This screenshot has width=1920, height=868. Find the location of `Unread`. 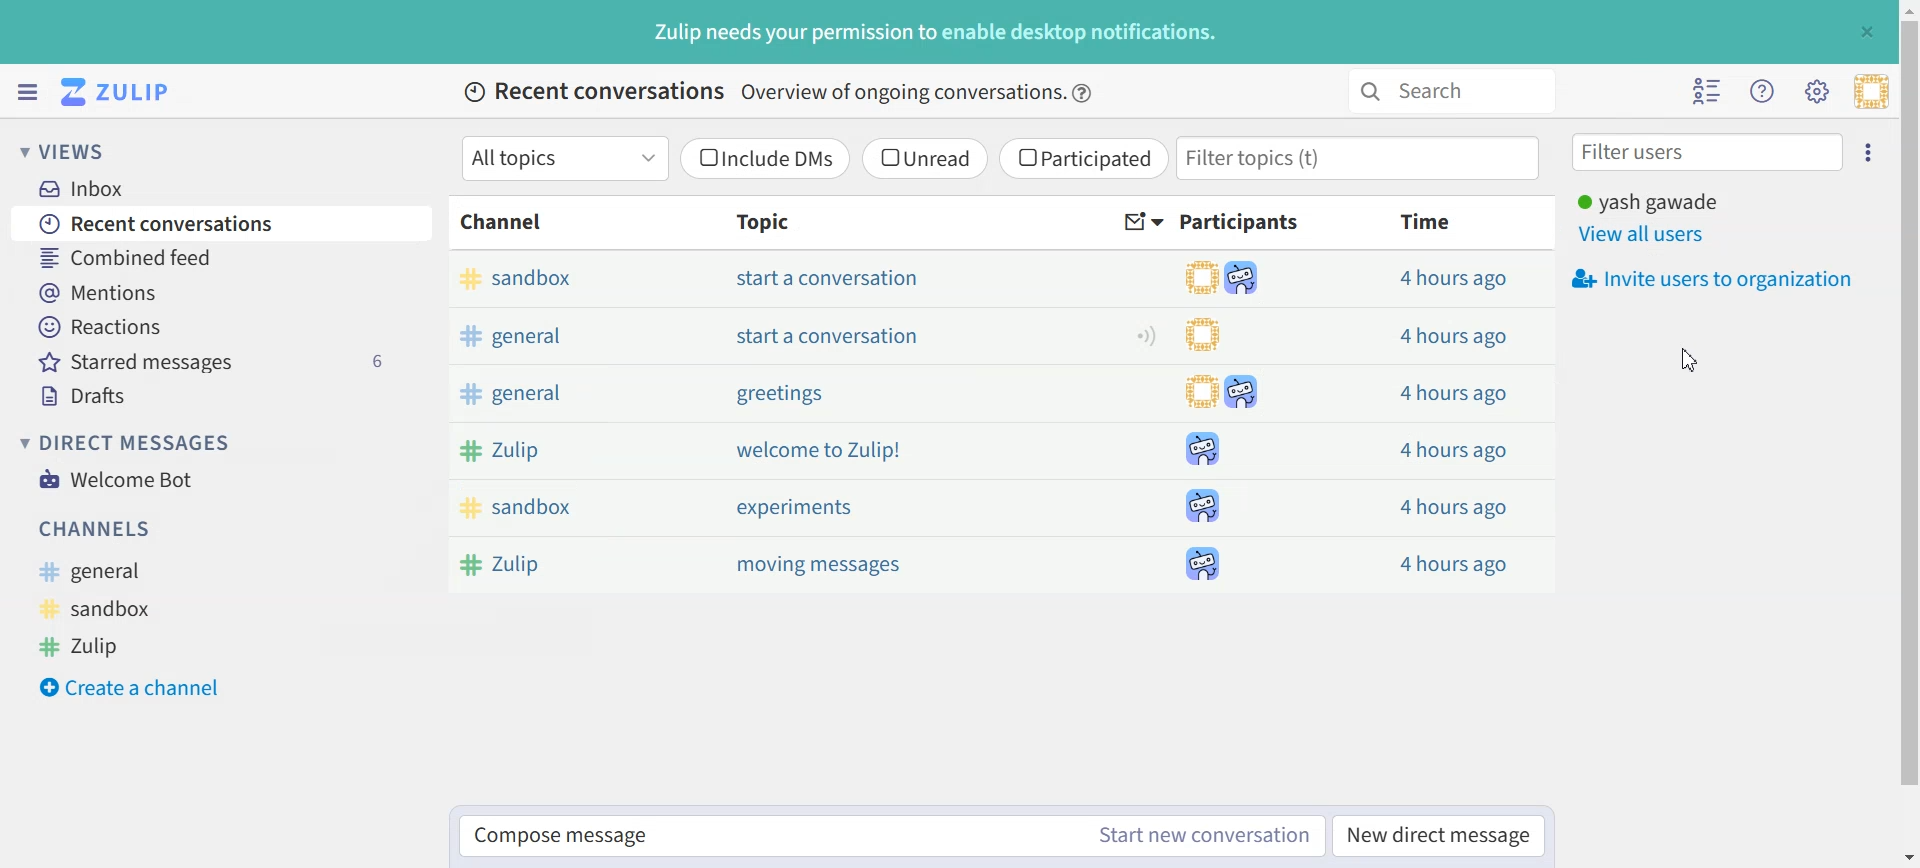

Unread is located at coordinates (924, 158).